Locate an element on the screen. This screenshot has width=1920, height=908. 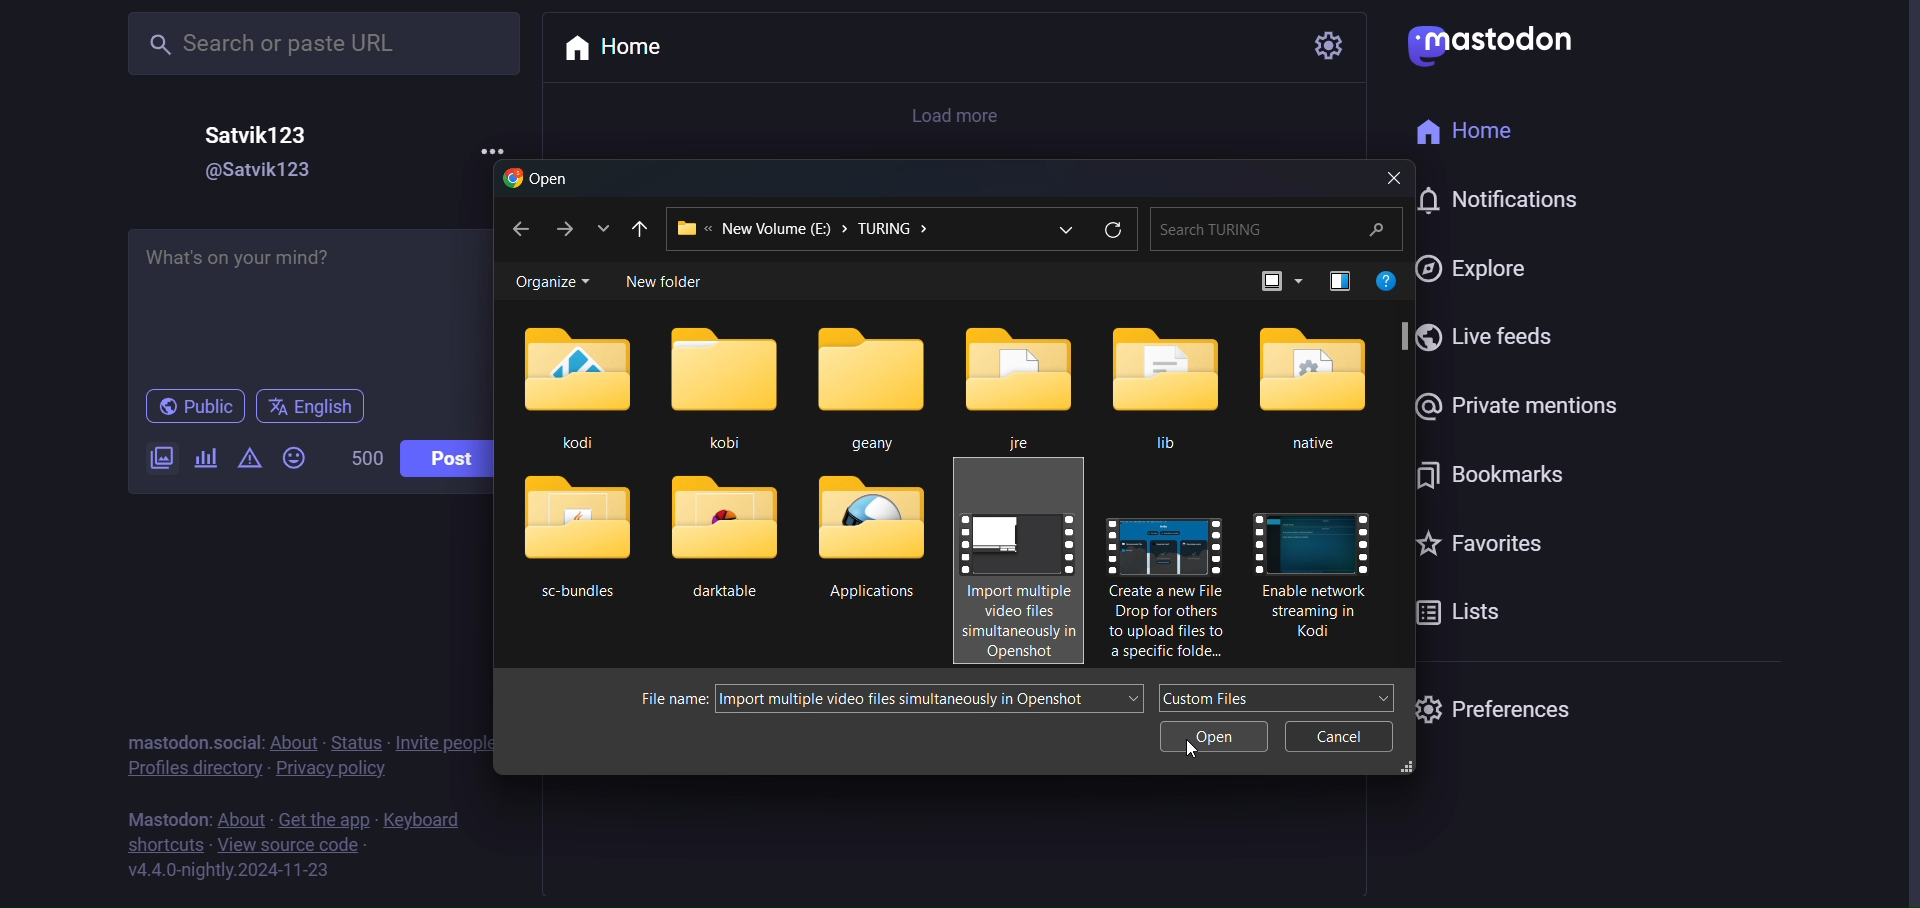
refresh is located at coordinates (1111, 231).